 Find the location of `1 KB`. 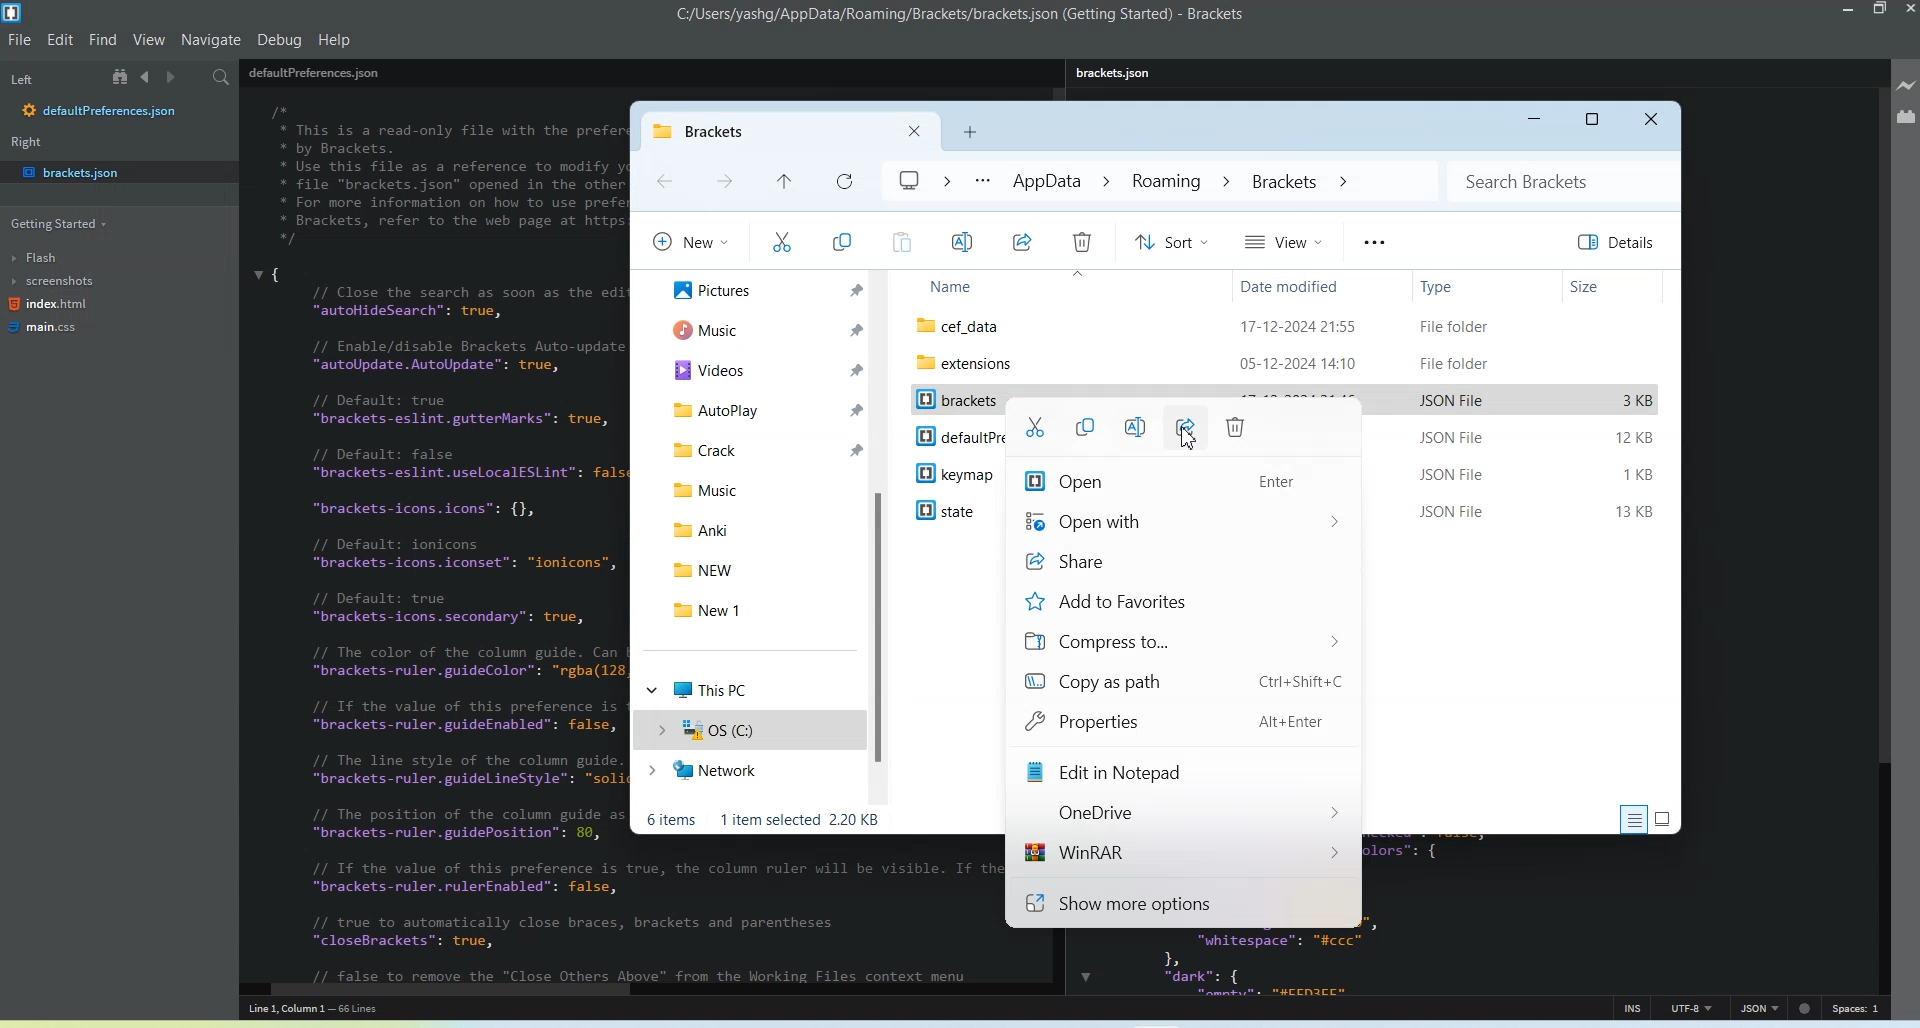

1 KB is located at coordinates (1638, 477).